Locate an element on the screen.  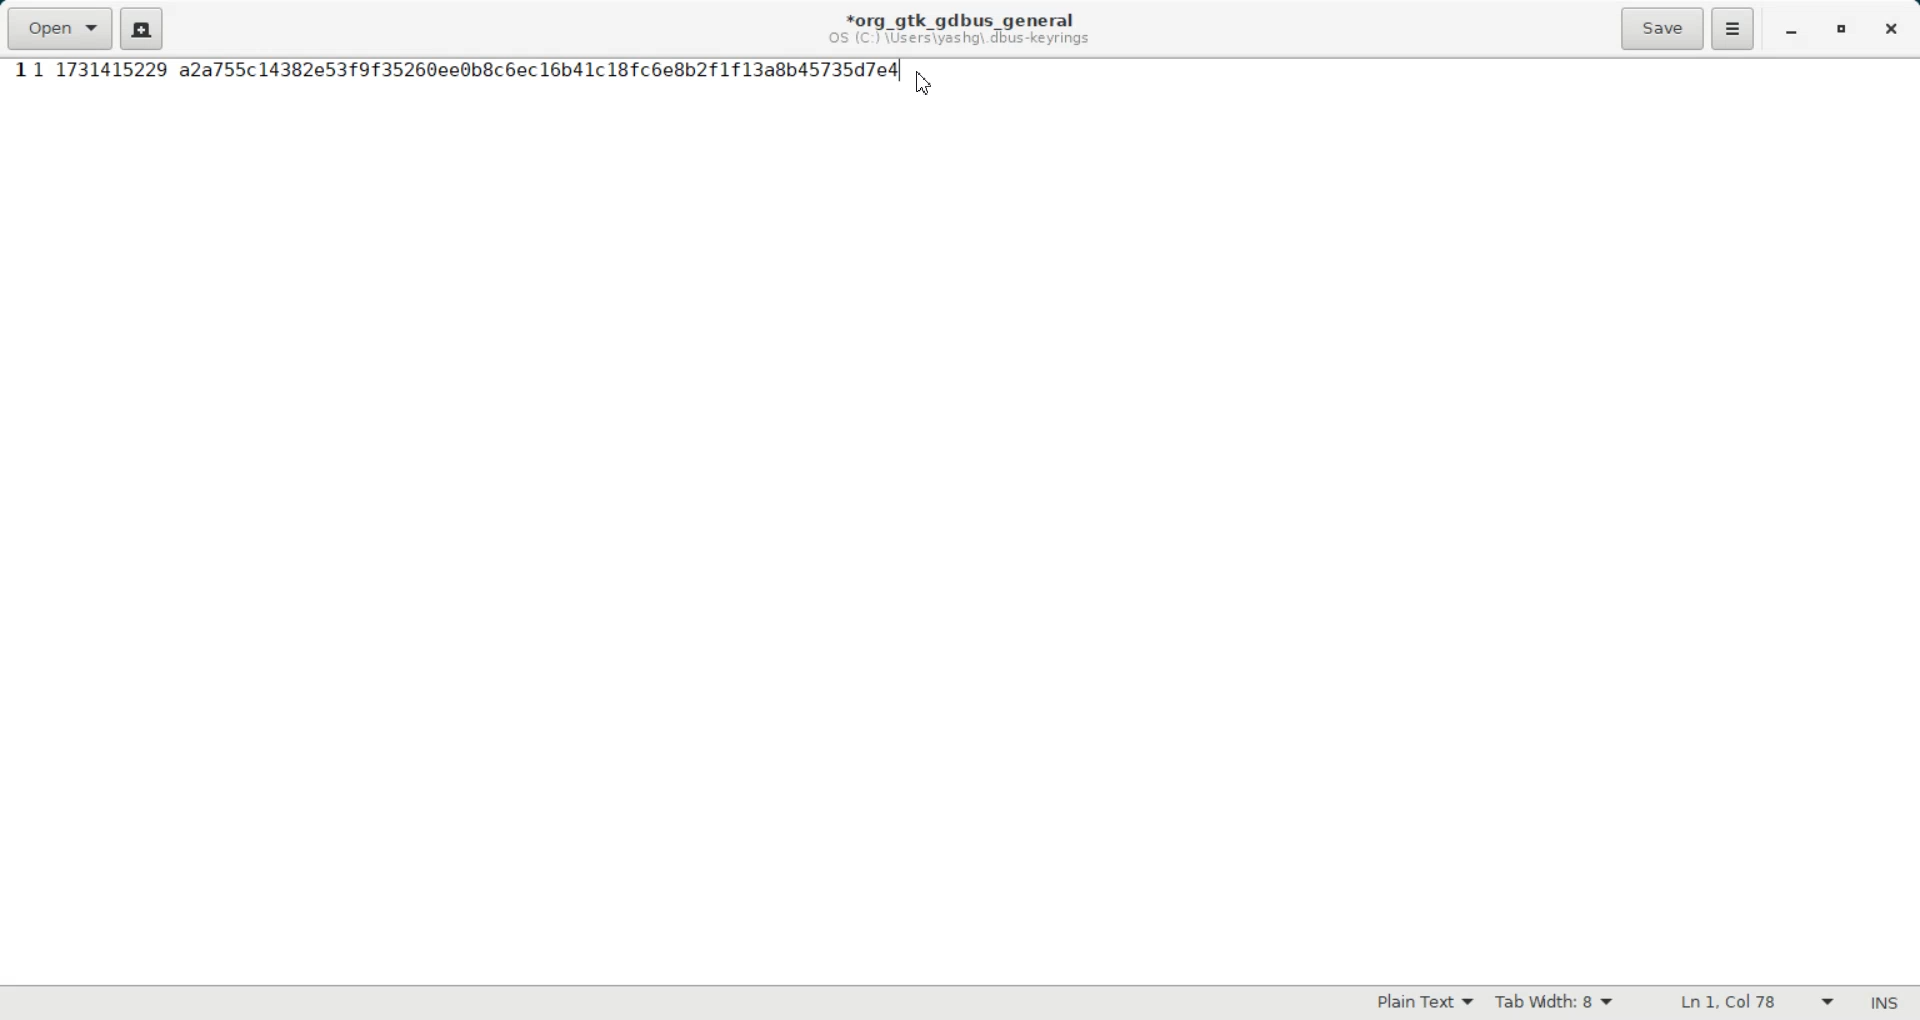
Tab width is located at coordinates (1555, 1003).